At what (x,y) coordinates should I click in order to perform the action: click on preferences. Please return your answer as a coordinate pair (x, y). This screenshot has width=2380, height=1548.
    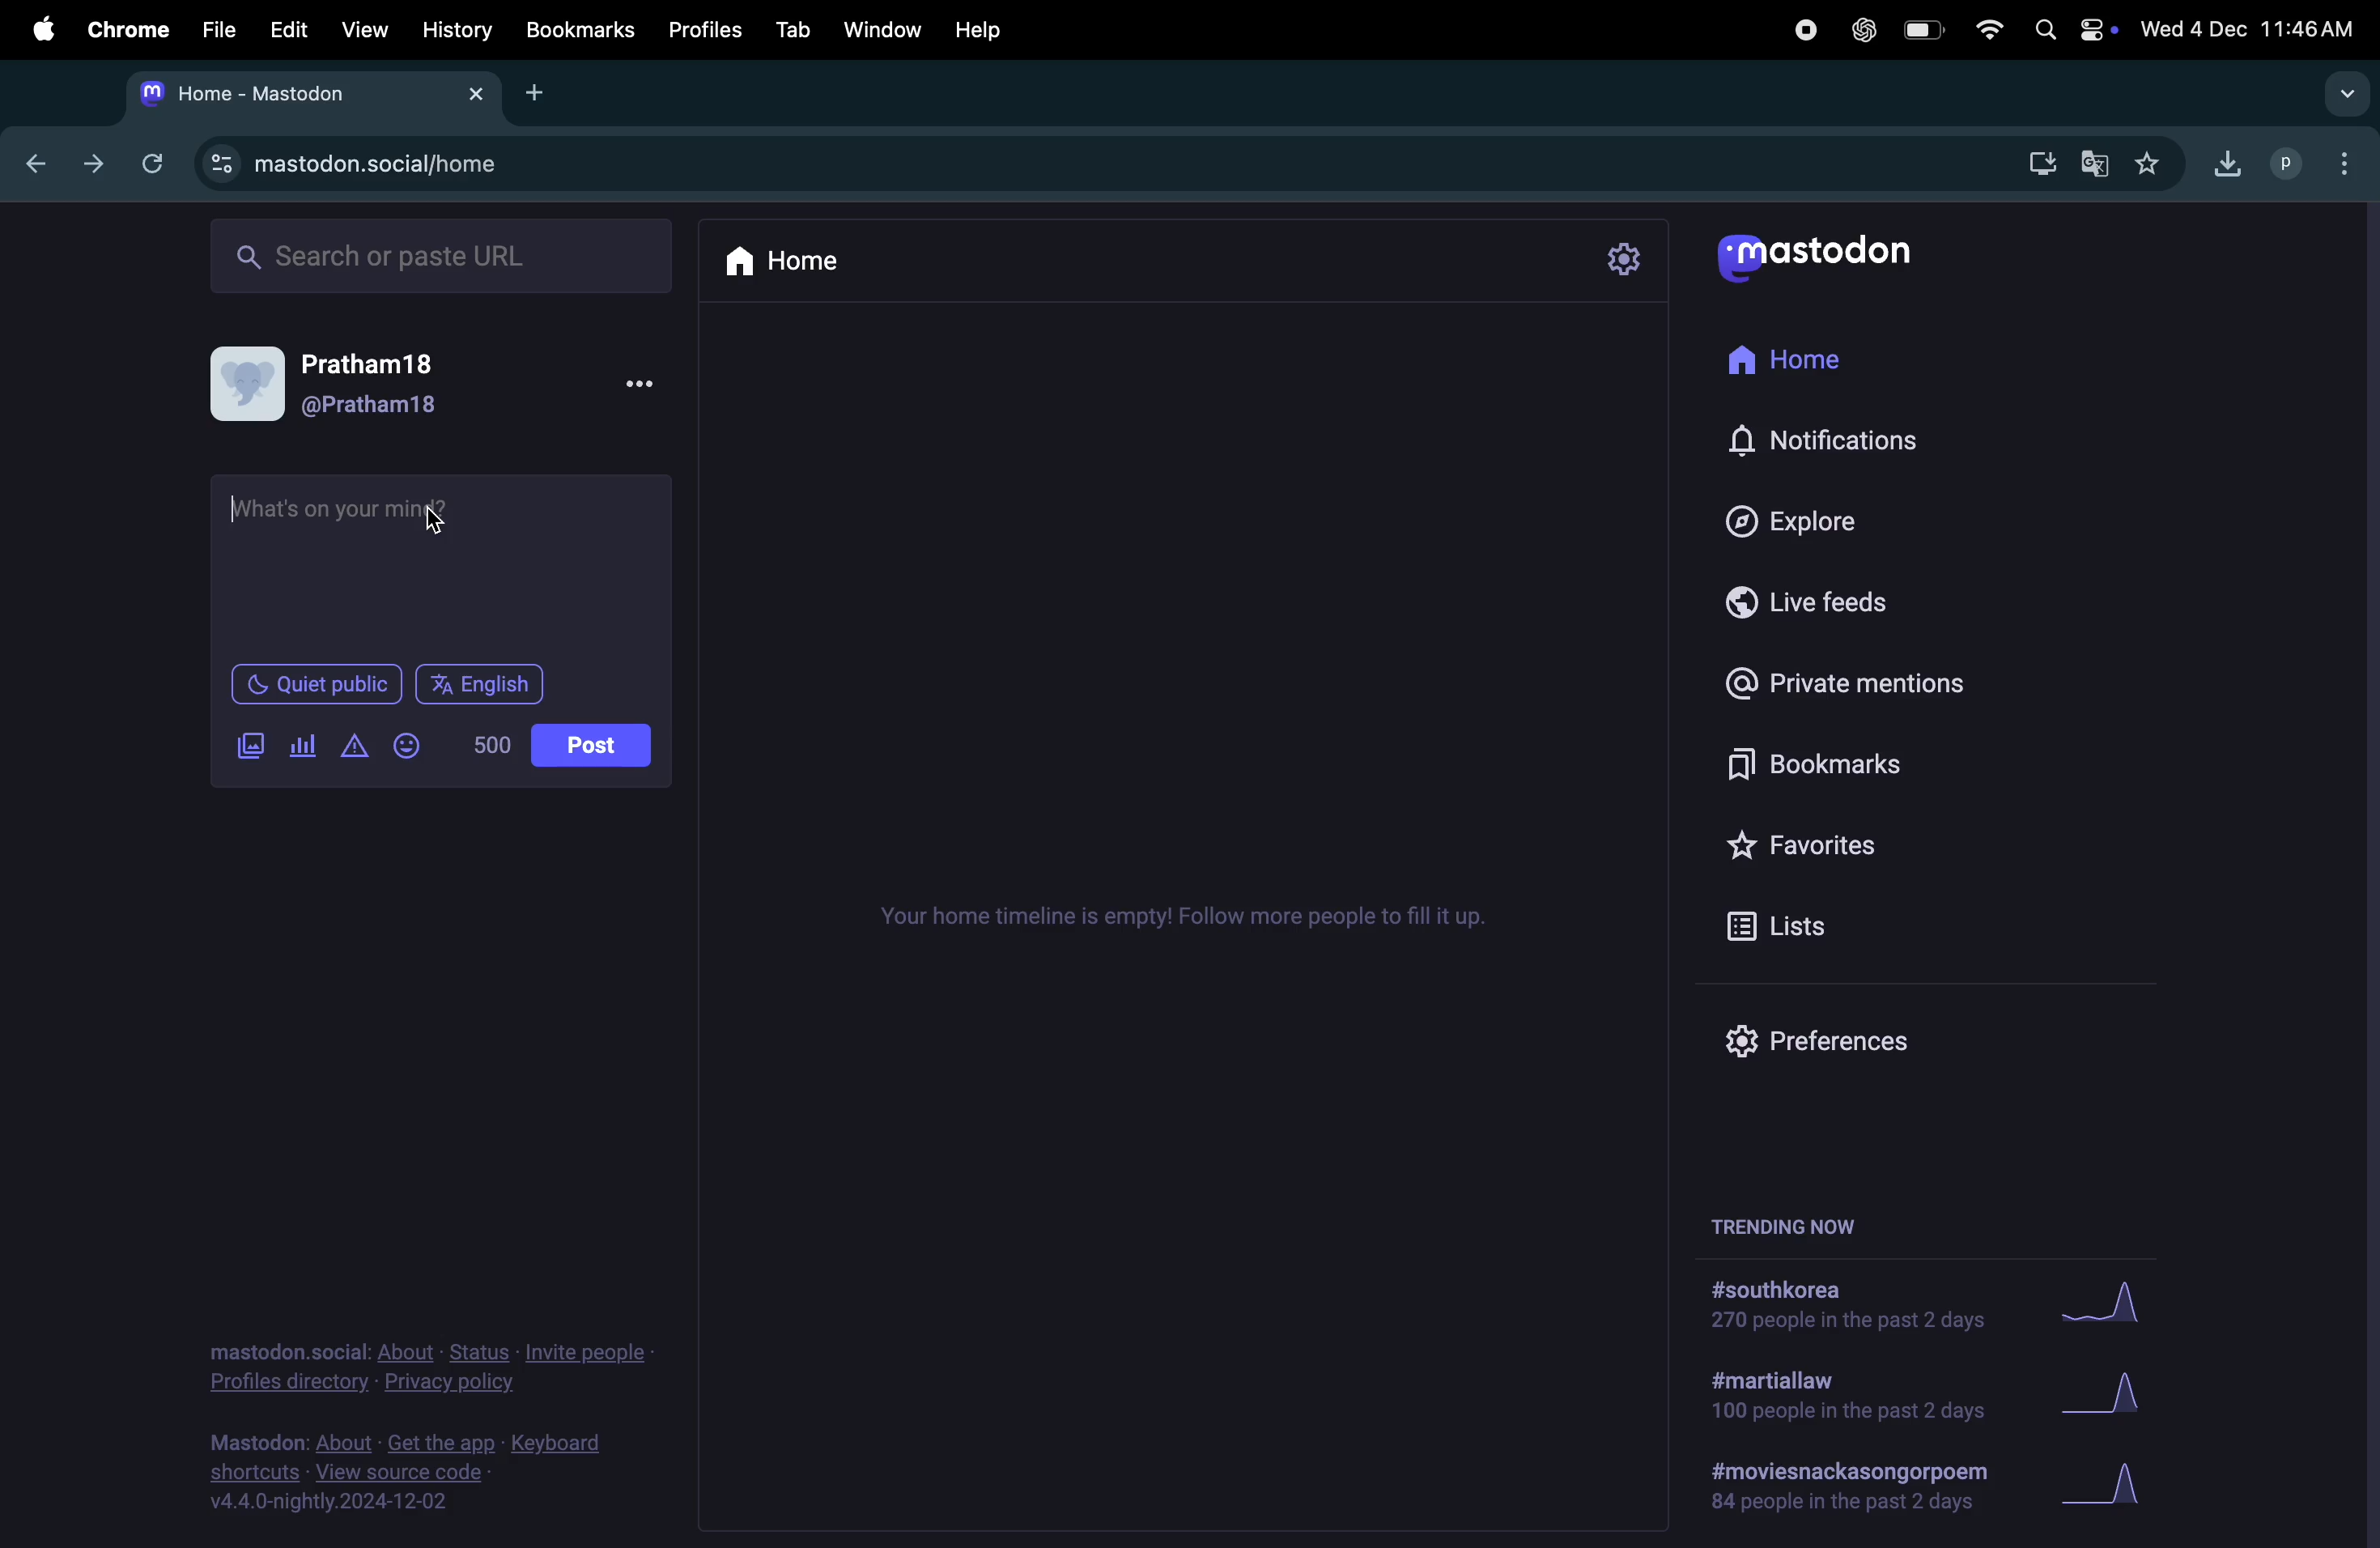
    Looking at the image, I should click on (1814, 1045).